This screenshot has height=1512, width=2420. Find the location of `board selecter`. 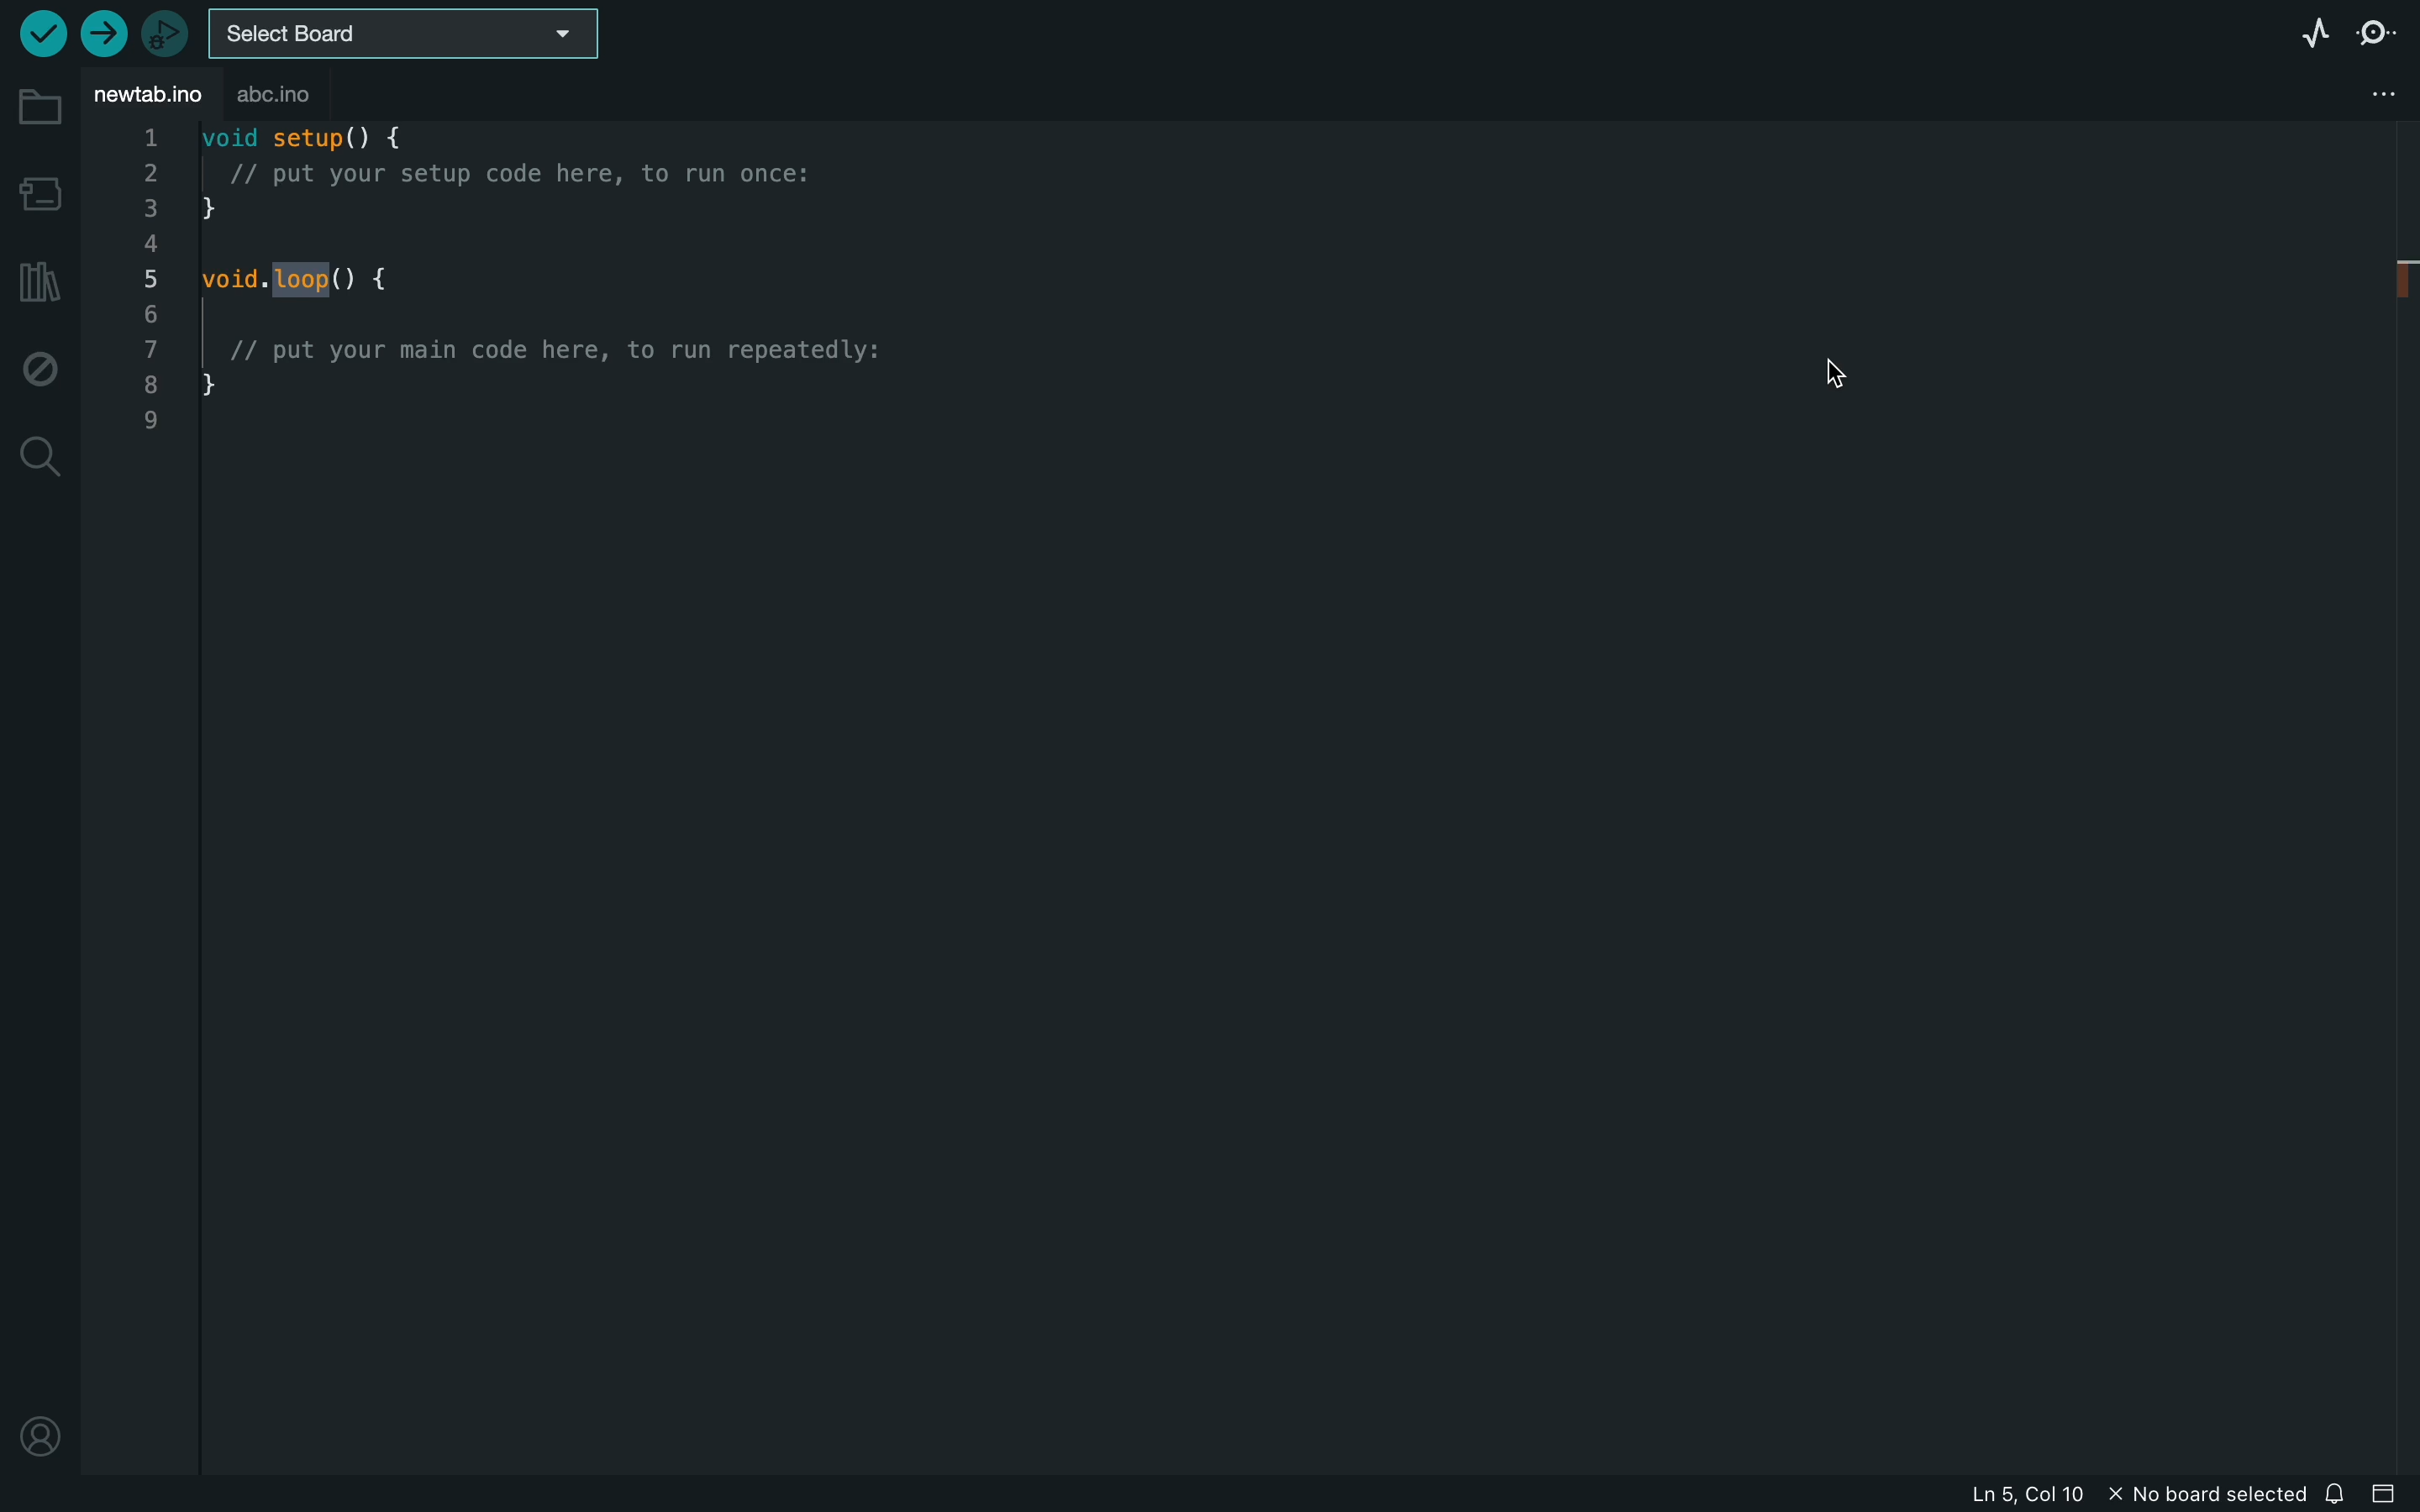

board selecter is located at coordinates (416, 36).